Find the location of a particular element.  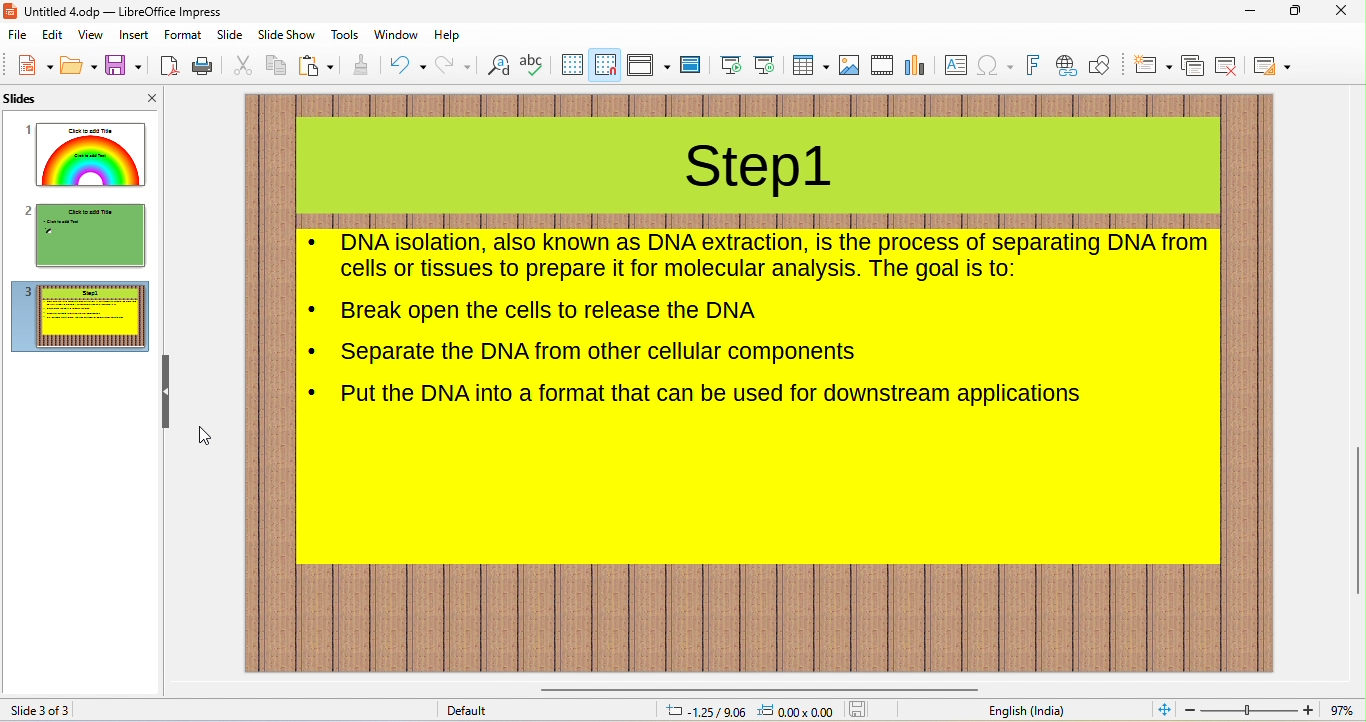

slide layout is located at coordinates (1276, 65).